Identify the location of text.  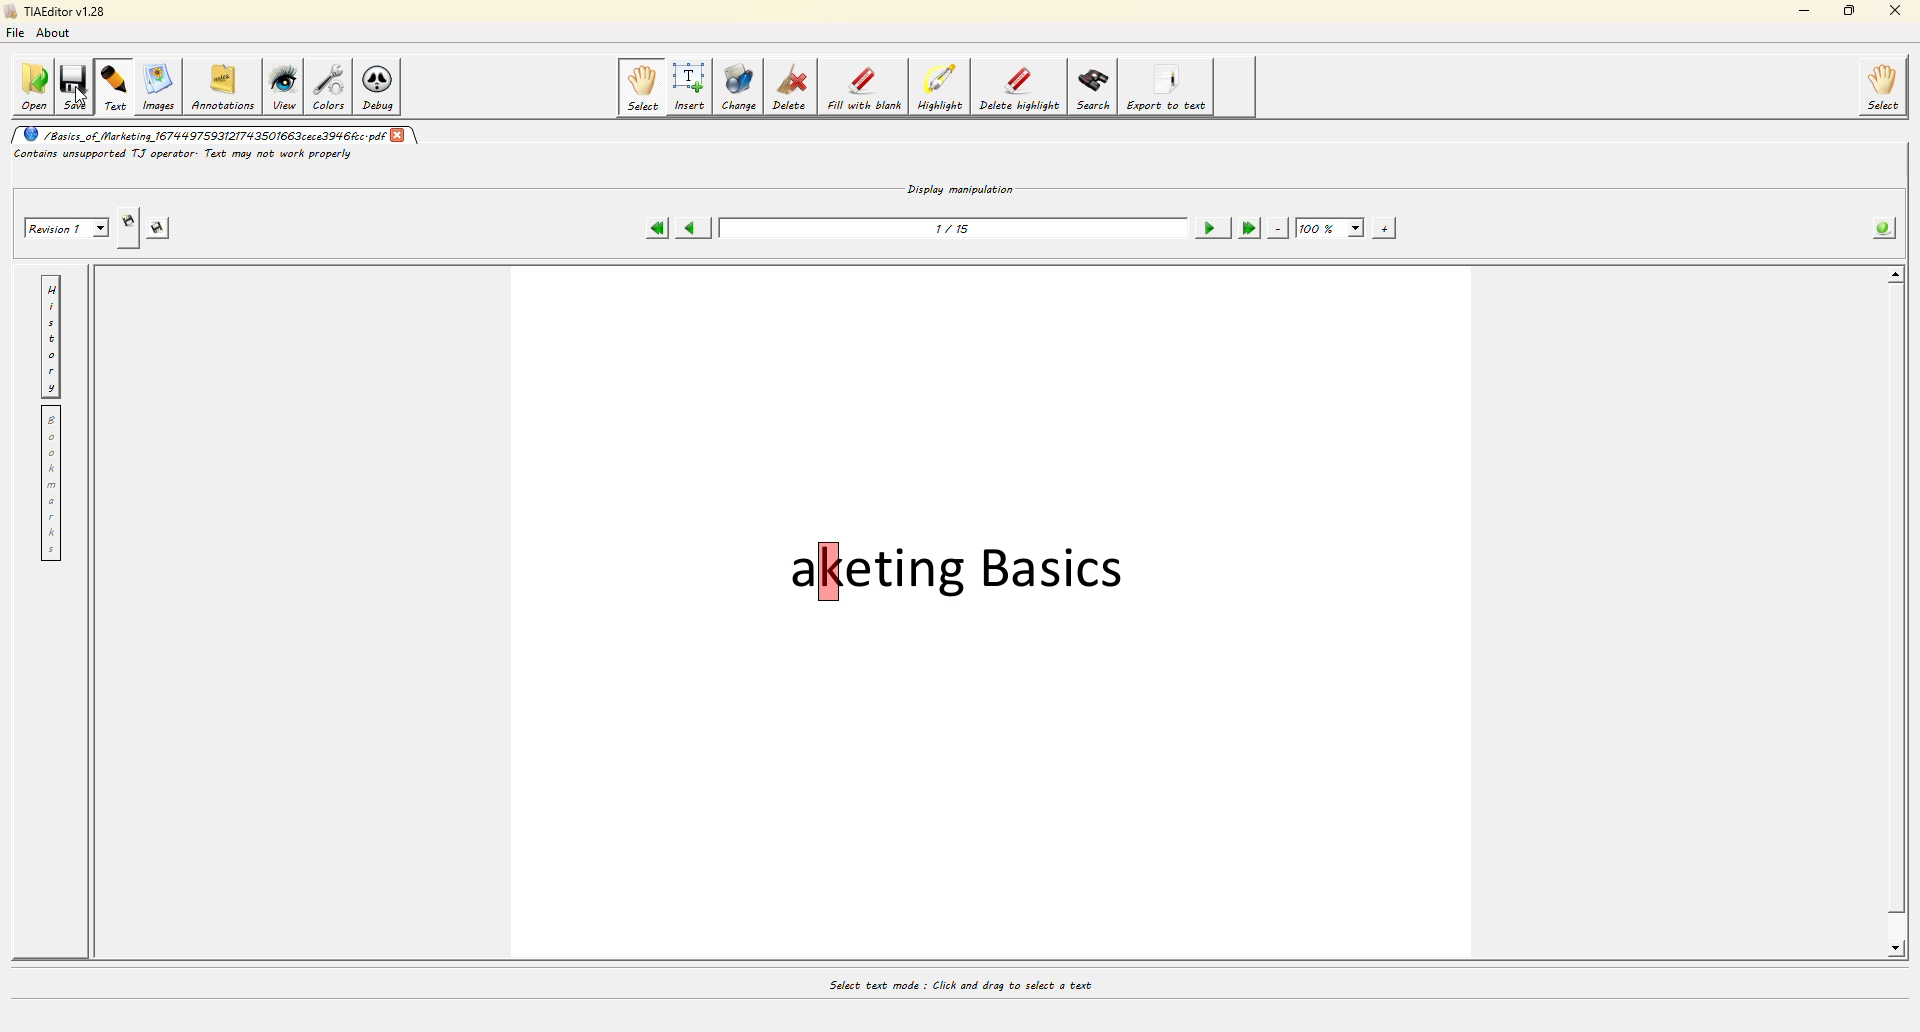
(115, 84).